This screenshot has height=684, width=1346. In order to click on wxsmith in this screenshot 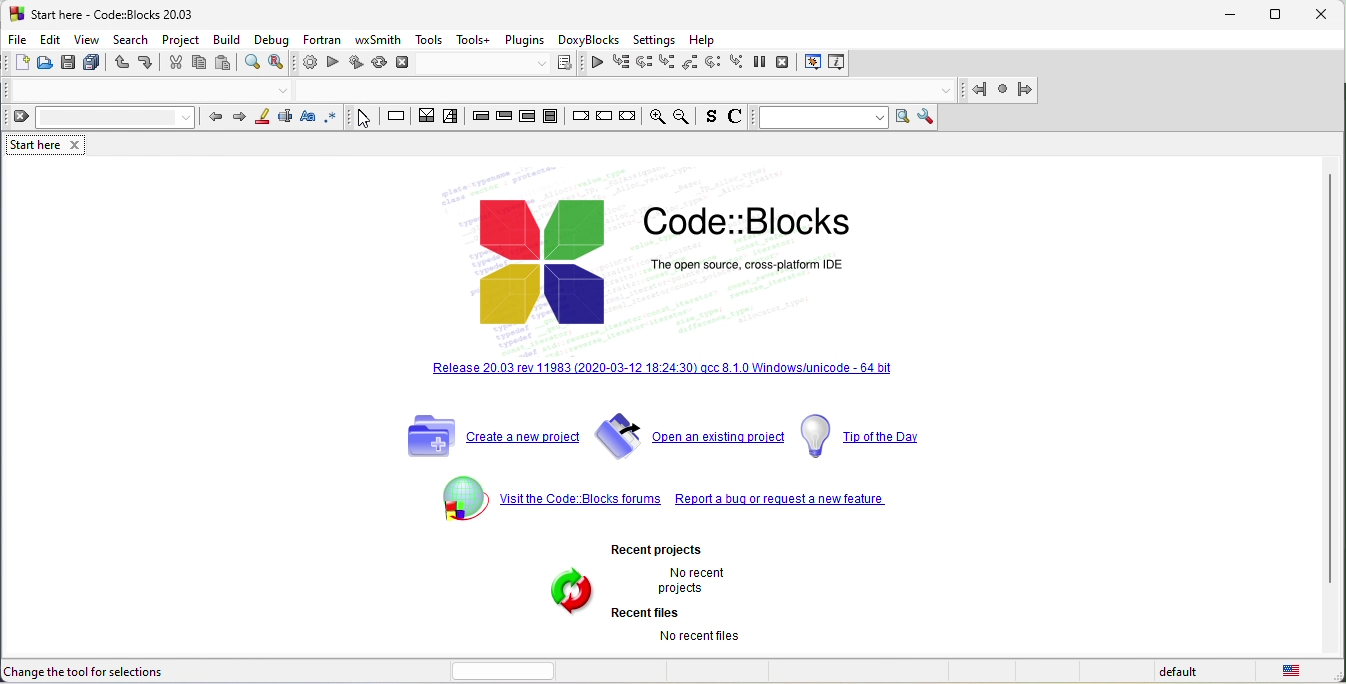, I will do `click(379, 39)`.